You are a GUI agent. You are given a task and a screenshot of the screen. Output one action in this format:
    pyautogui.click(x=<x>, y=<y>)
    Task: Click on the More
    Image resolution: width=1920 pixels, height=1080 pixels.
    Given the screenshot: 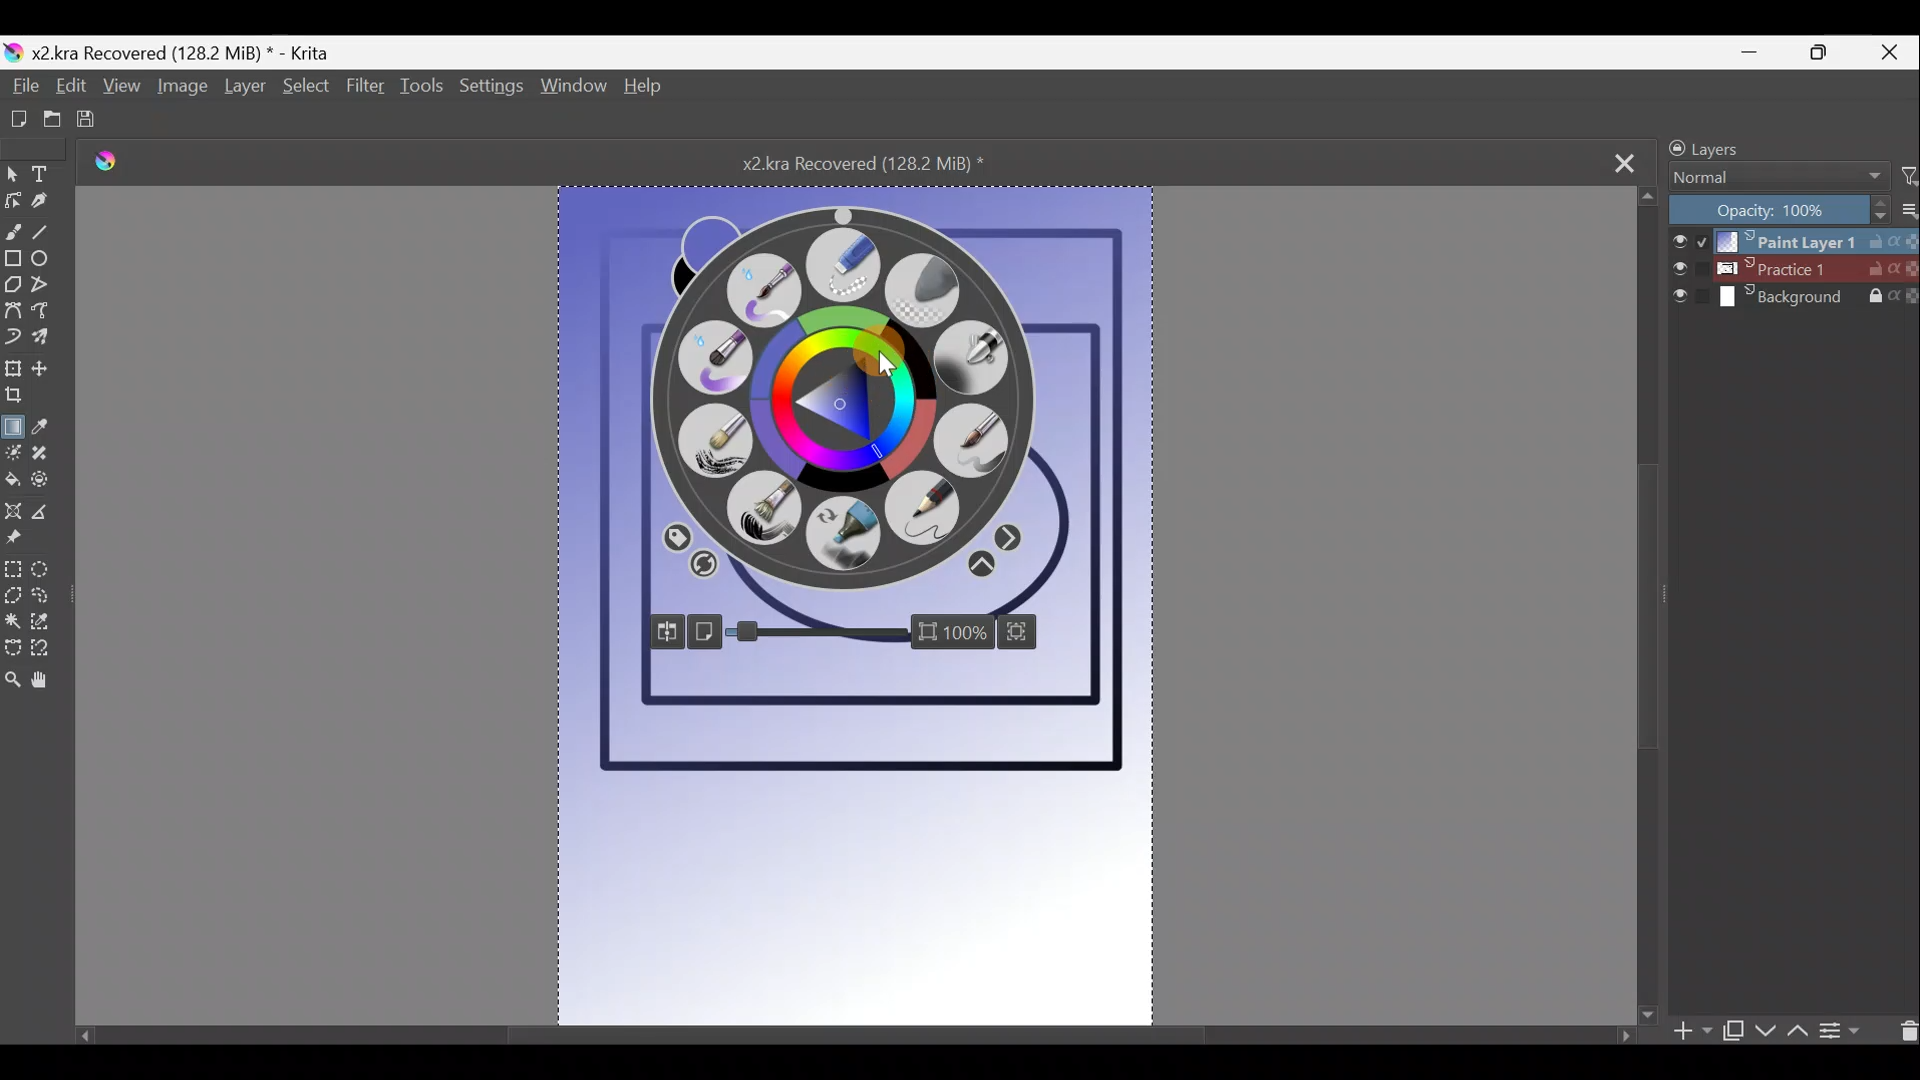 What is the action you would take?
    pyautogui.click(x=981, y=567)
    